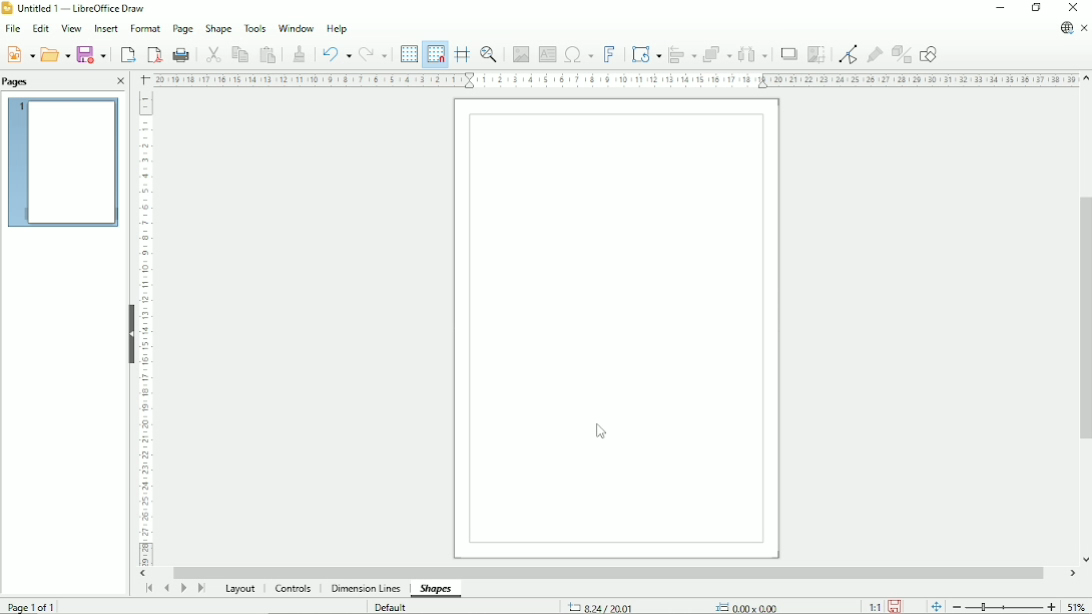 The height and width of the screenshot is (614, 1092). Describe the element at coordinates (107, 28) in the screenshot. I see `Insert` at that location.